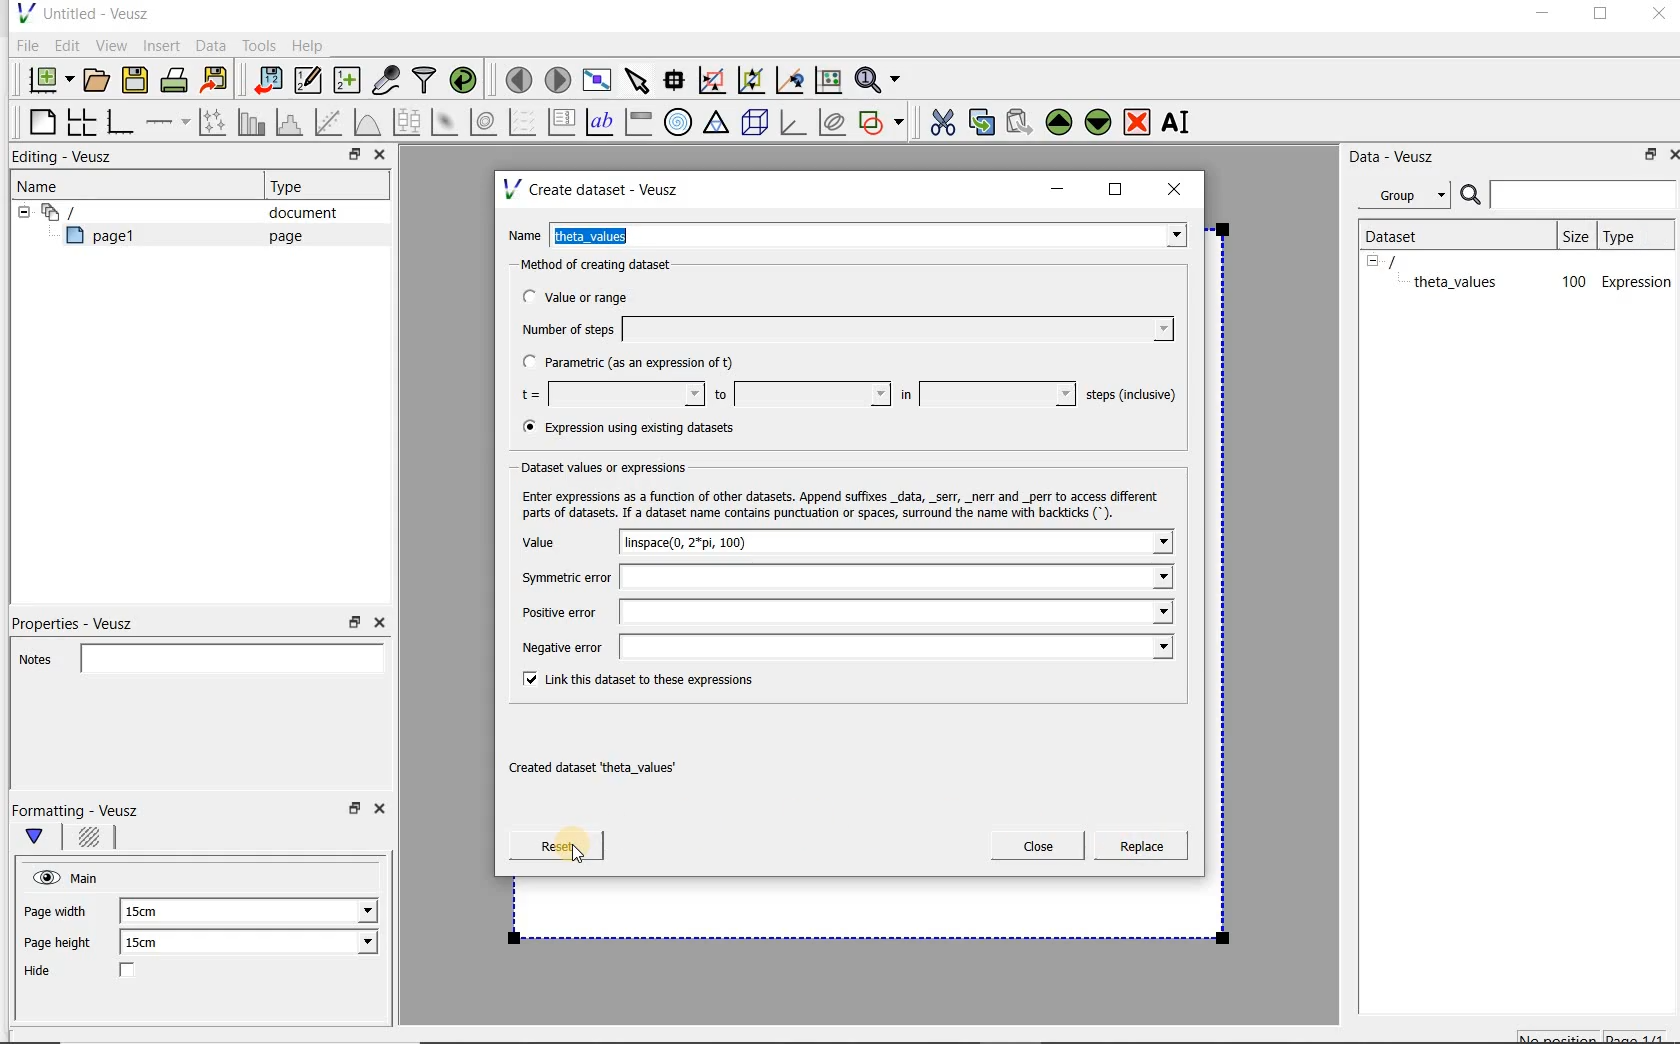 The width and height of the screenshot is (1680, 1044). I want to click on Edit and enter new datasets, so click(309, 81).